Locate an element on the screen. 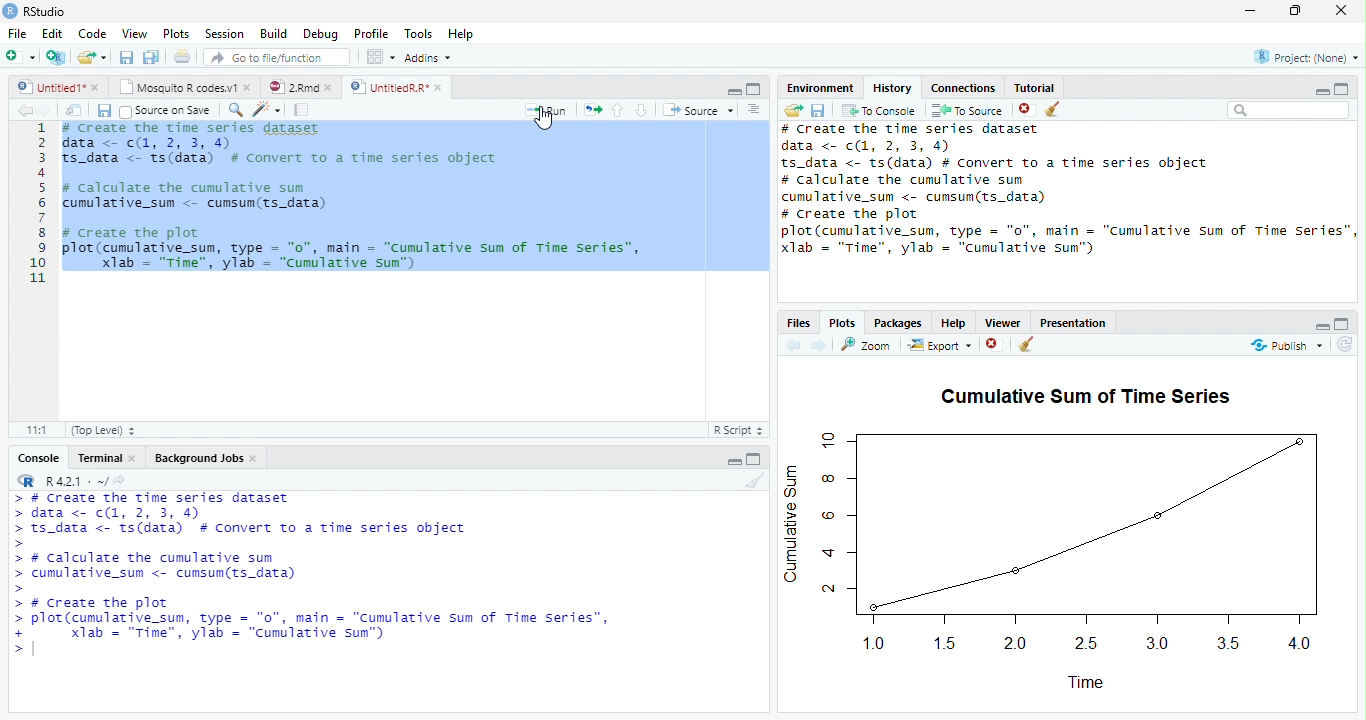 The height and width of the screenshot is (720, 1366). Go to file/function is located at coordinates (279, 58).